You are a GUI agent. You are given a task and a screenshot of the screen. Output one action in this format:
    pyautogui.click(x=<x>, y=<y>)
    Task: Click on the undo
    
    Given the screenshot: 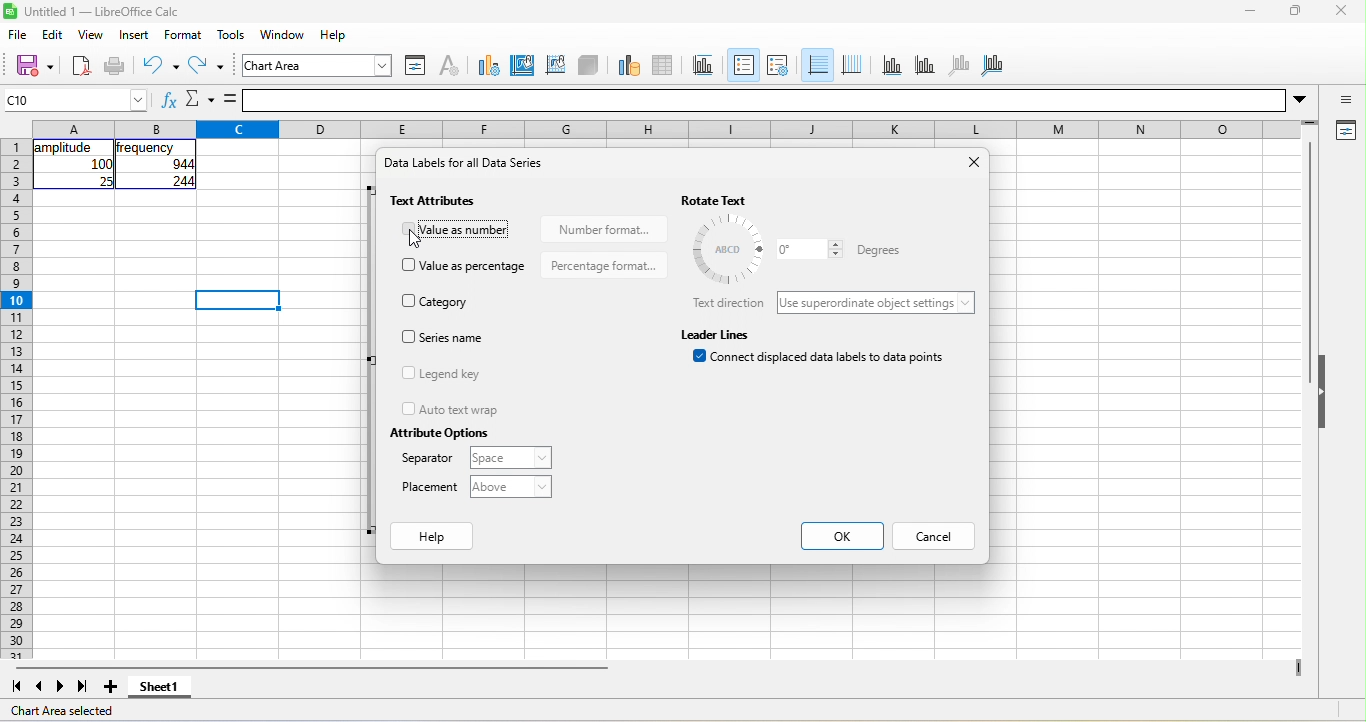 What is the action you would take?
    pyautogui.click(x=160, y=65)
    